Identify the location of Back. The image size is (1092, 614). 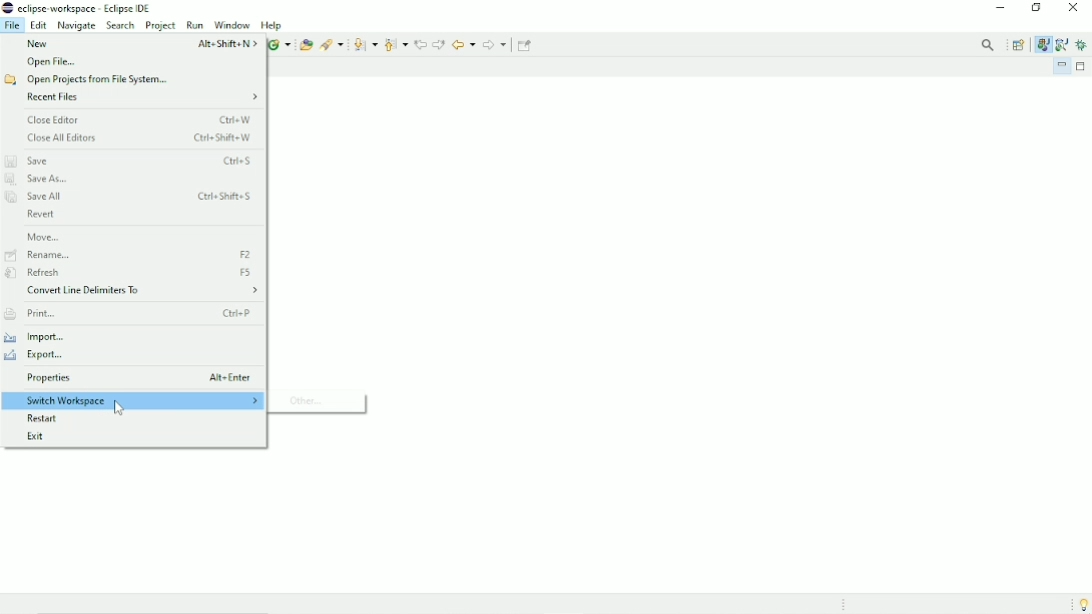
(463, 43).